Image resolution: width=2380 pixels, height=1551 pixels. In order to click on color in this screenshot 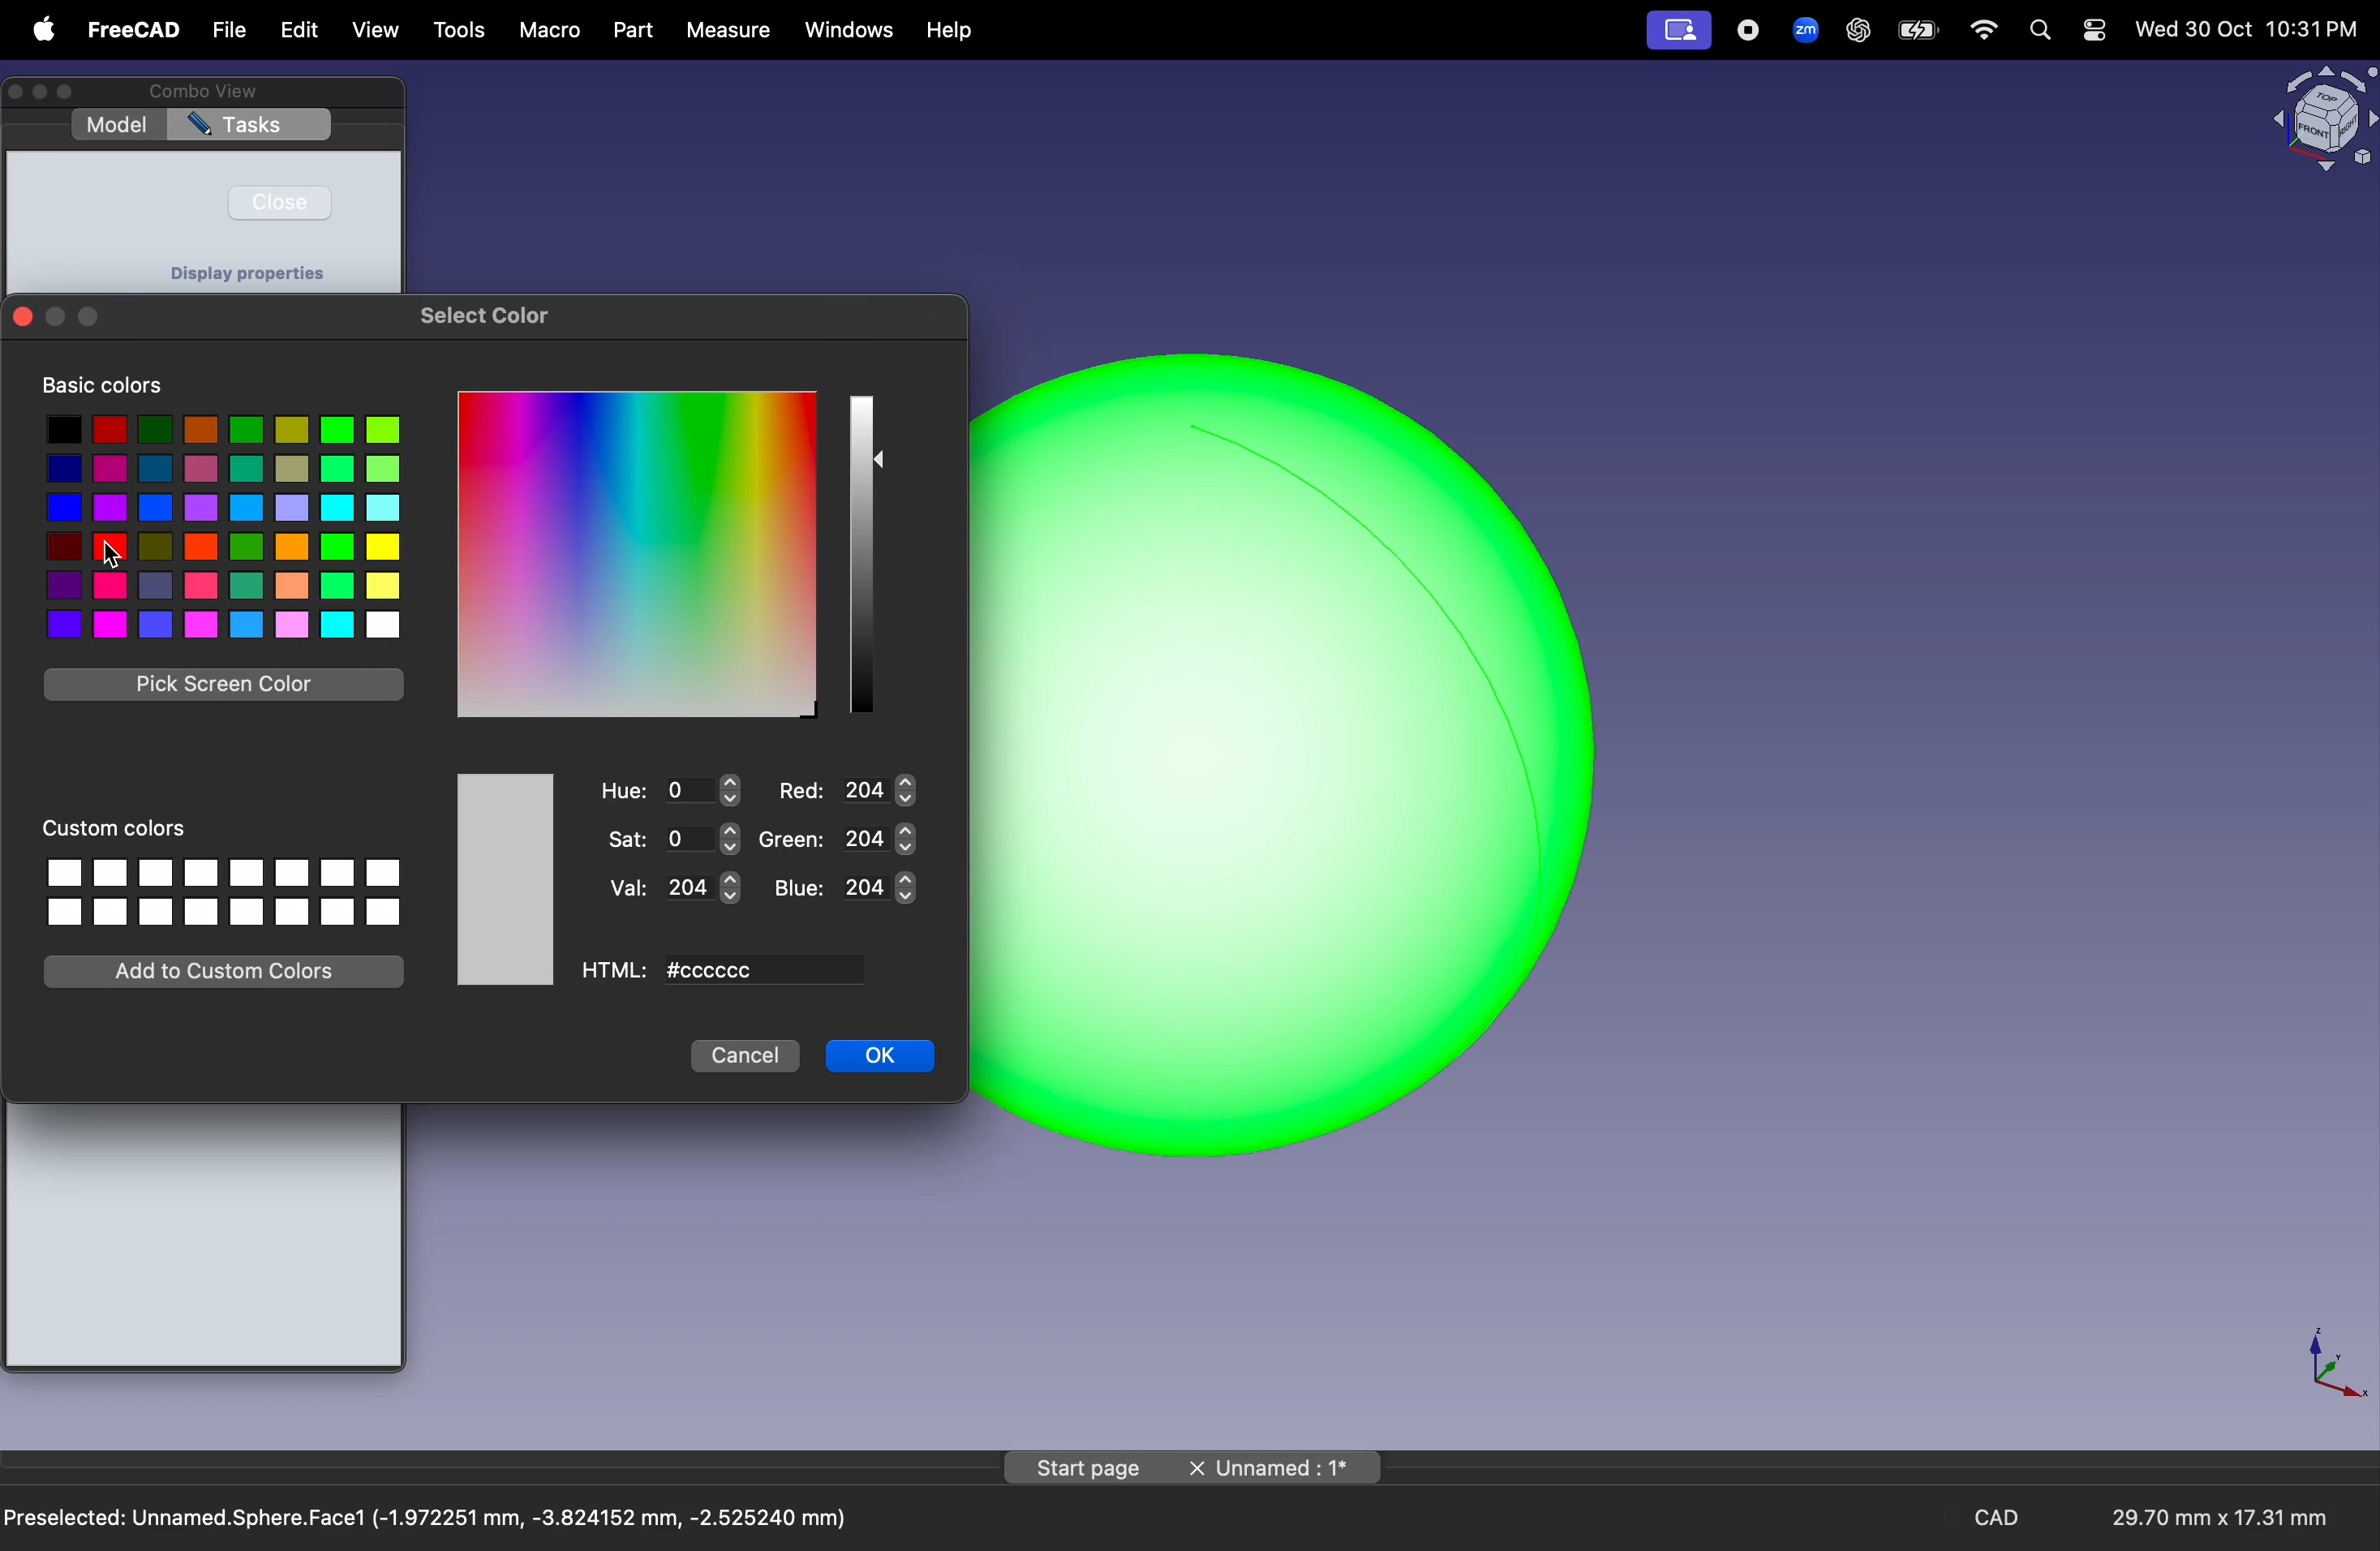, I will do `click(508, 880)`.